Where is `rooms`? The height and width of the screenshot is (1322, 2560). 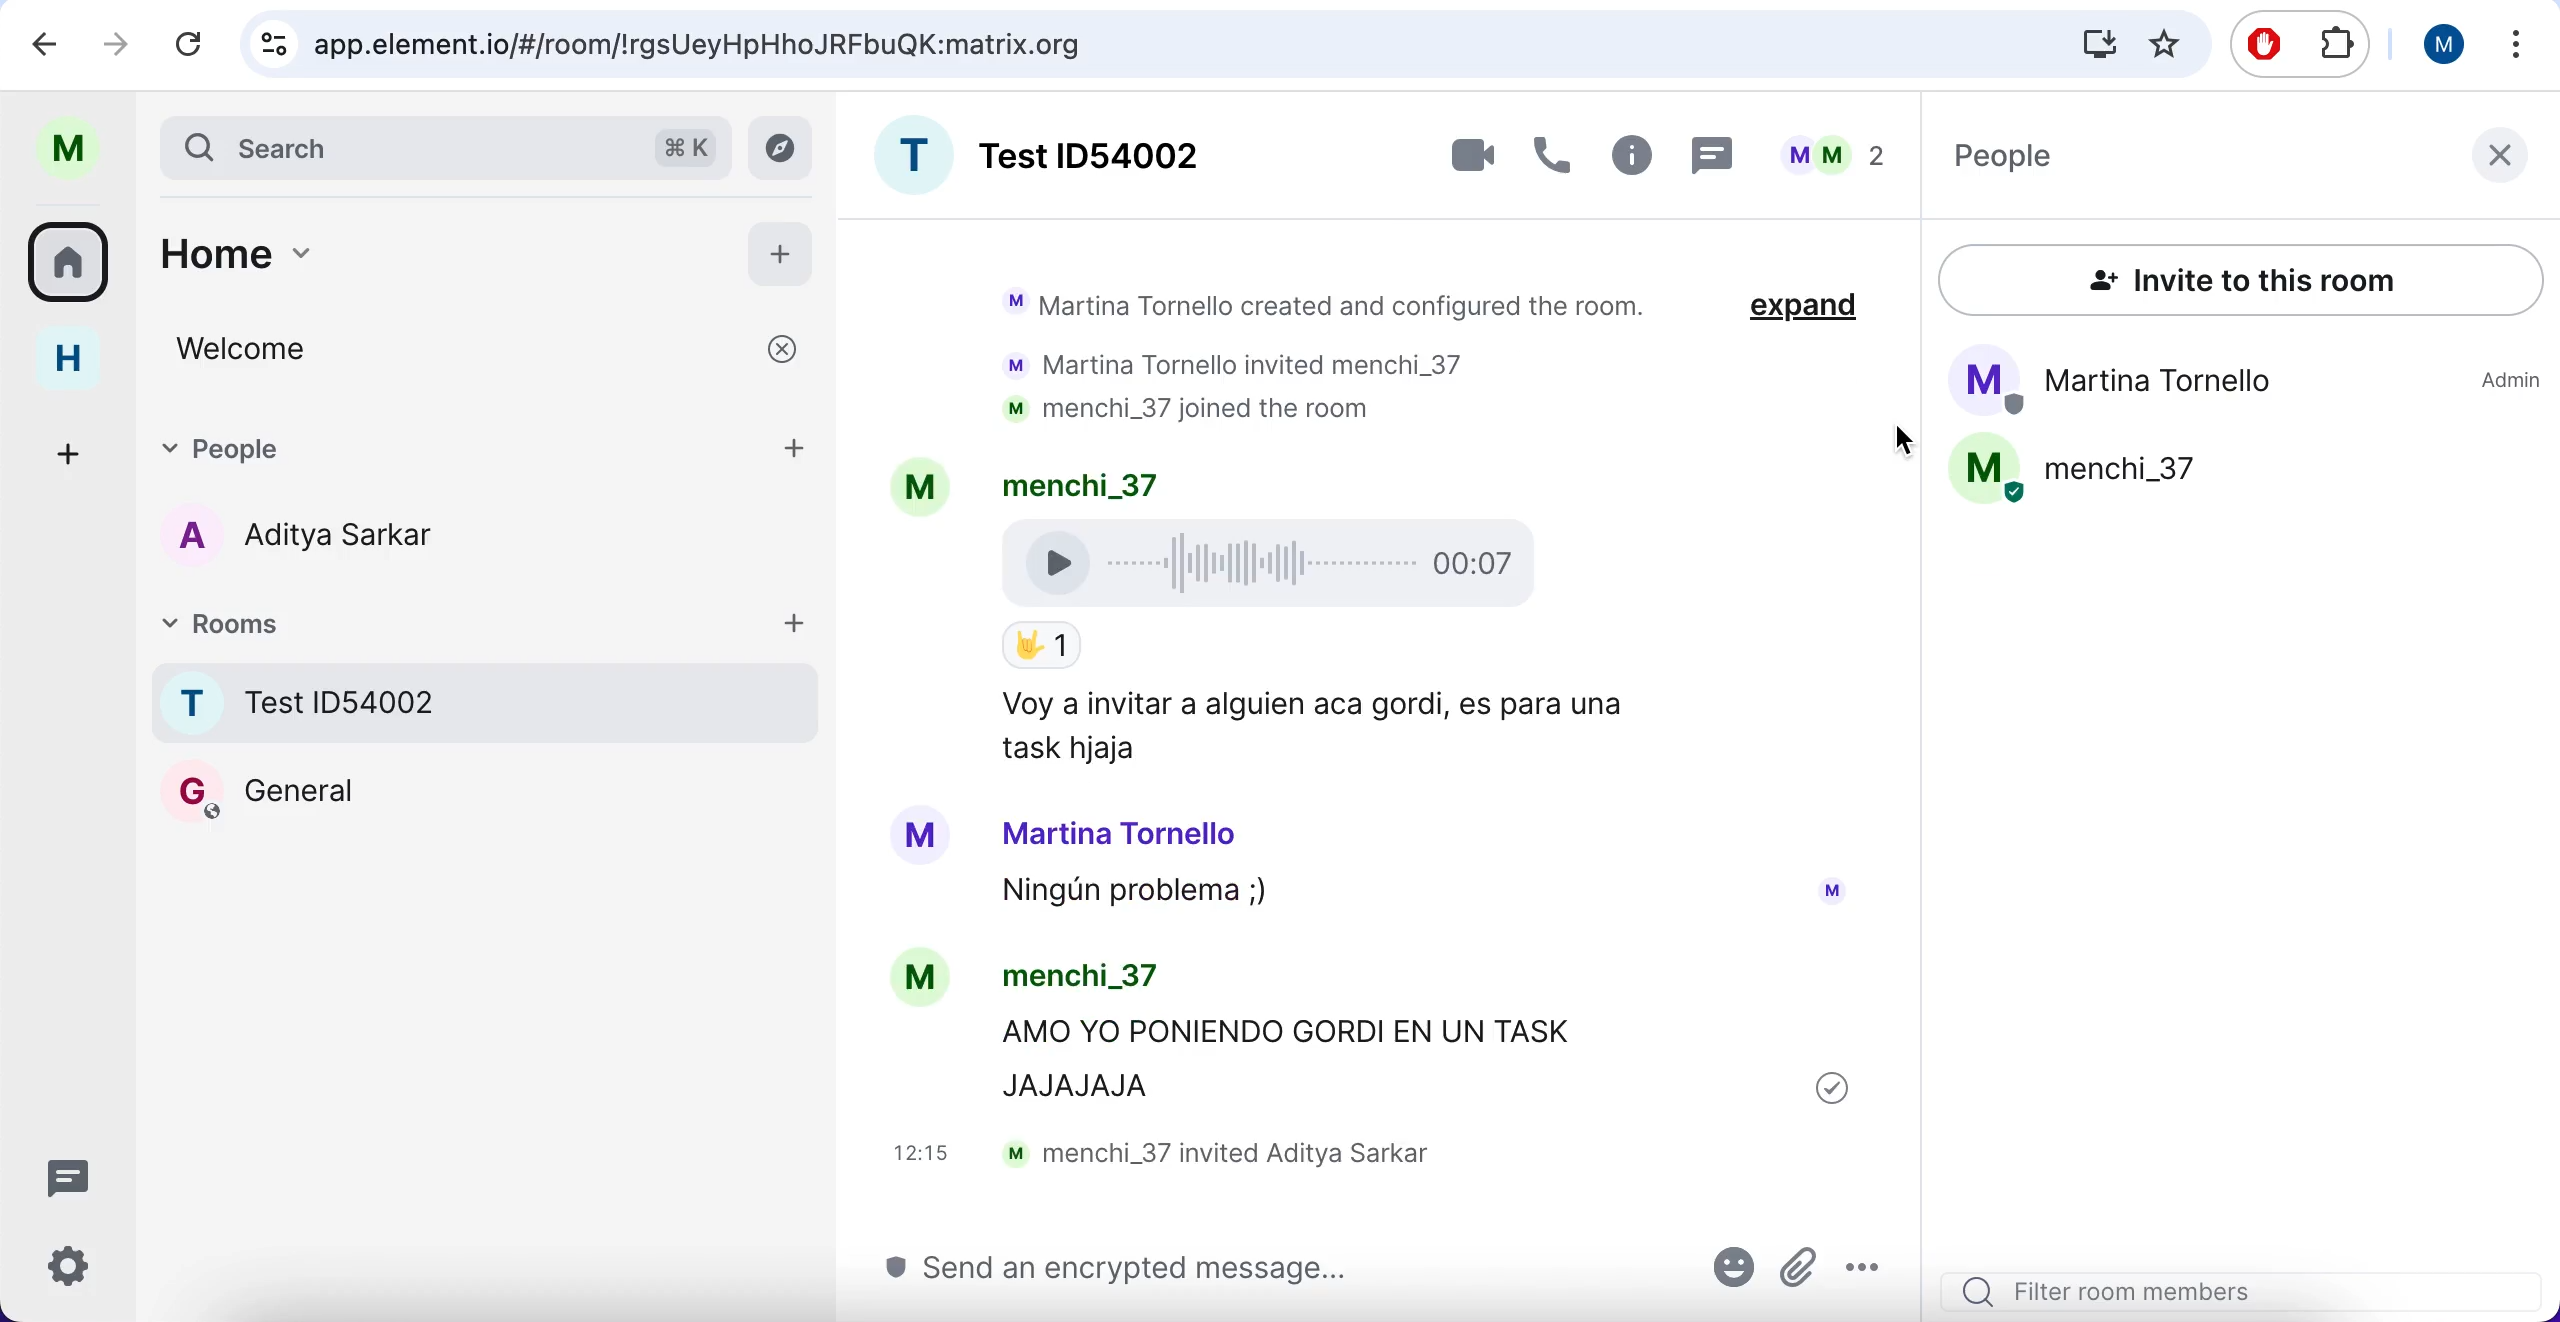 rooms is located at coordinates (75, 264).